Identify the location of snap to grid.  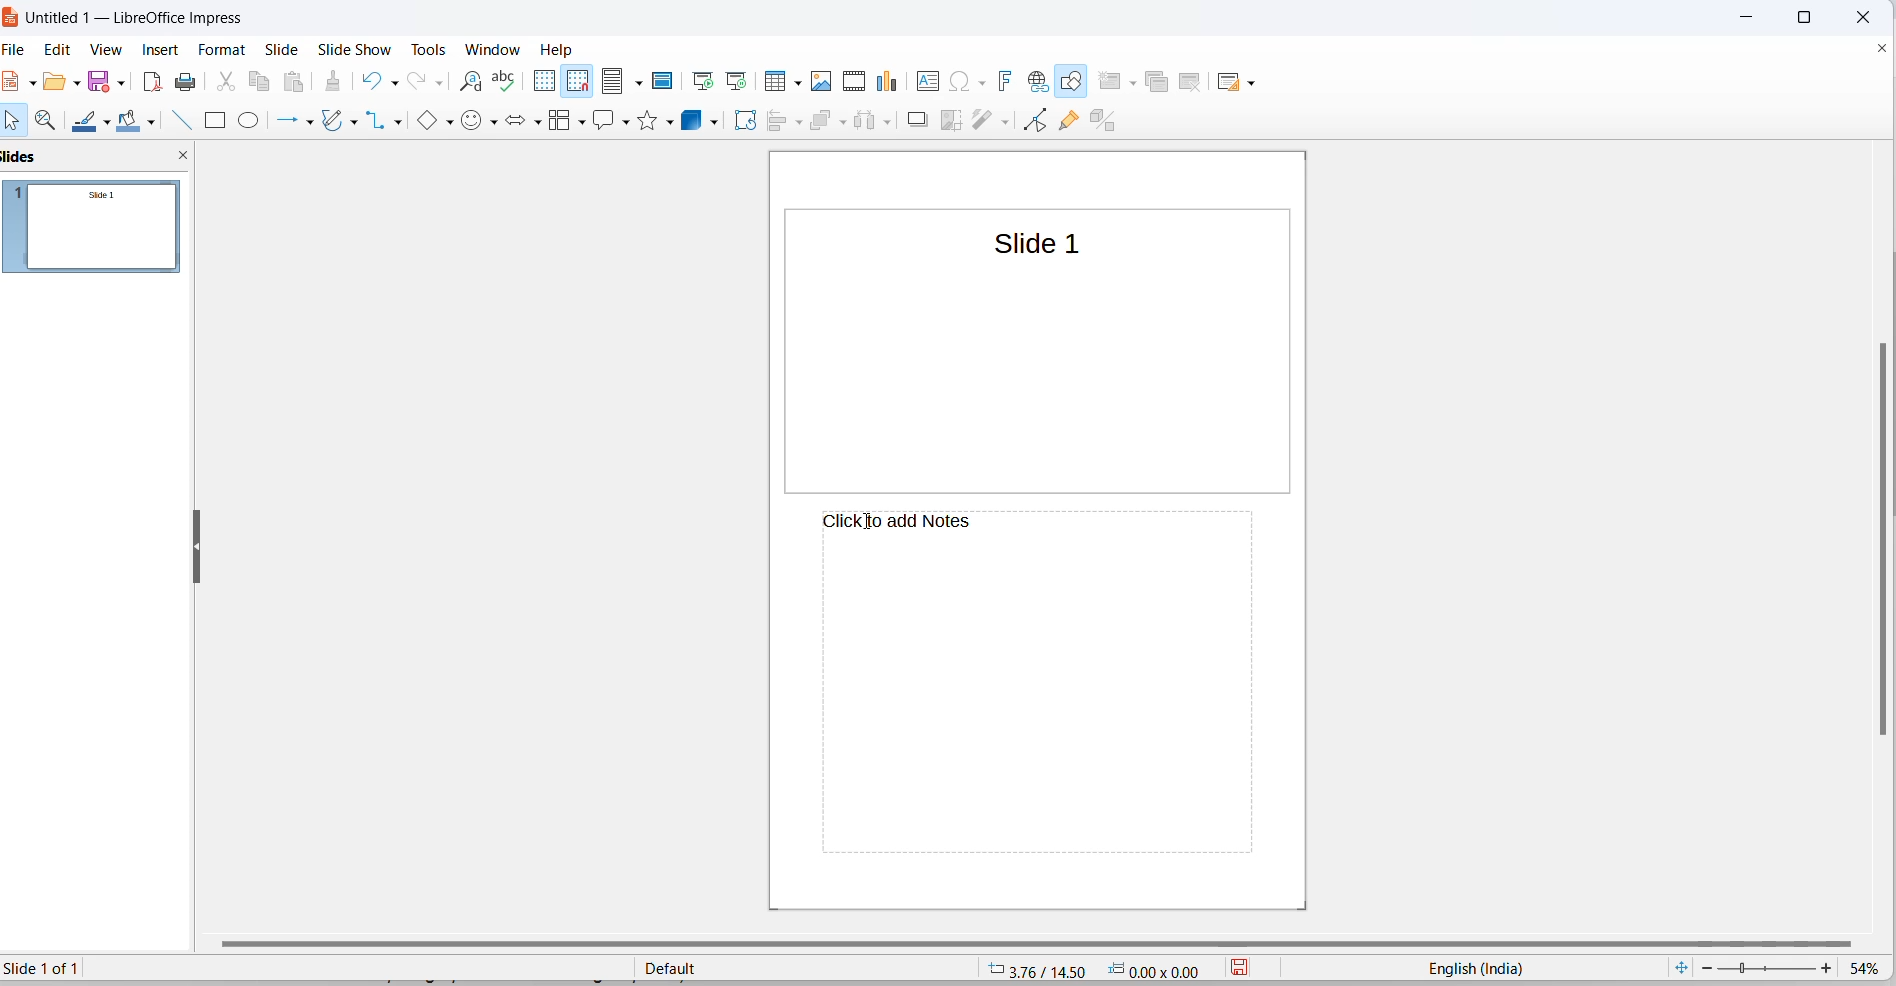
(577, 82).